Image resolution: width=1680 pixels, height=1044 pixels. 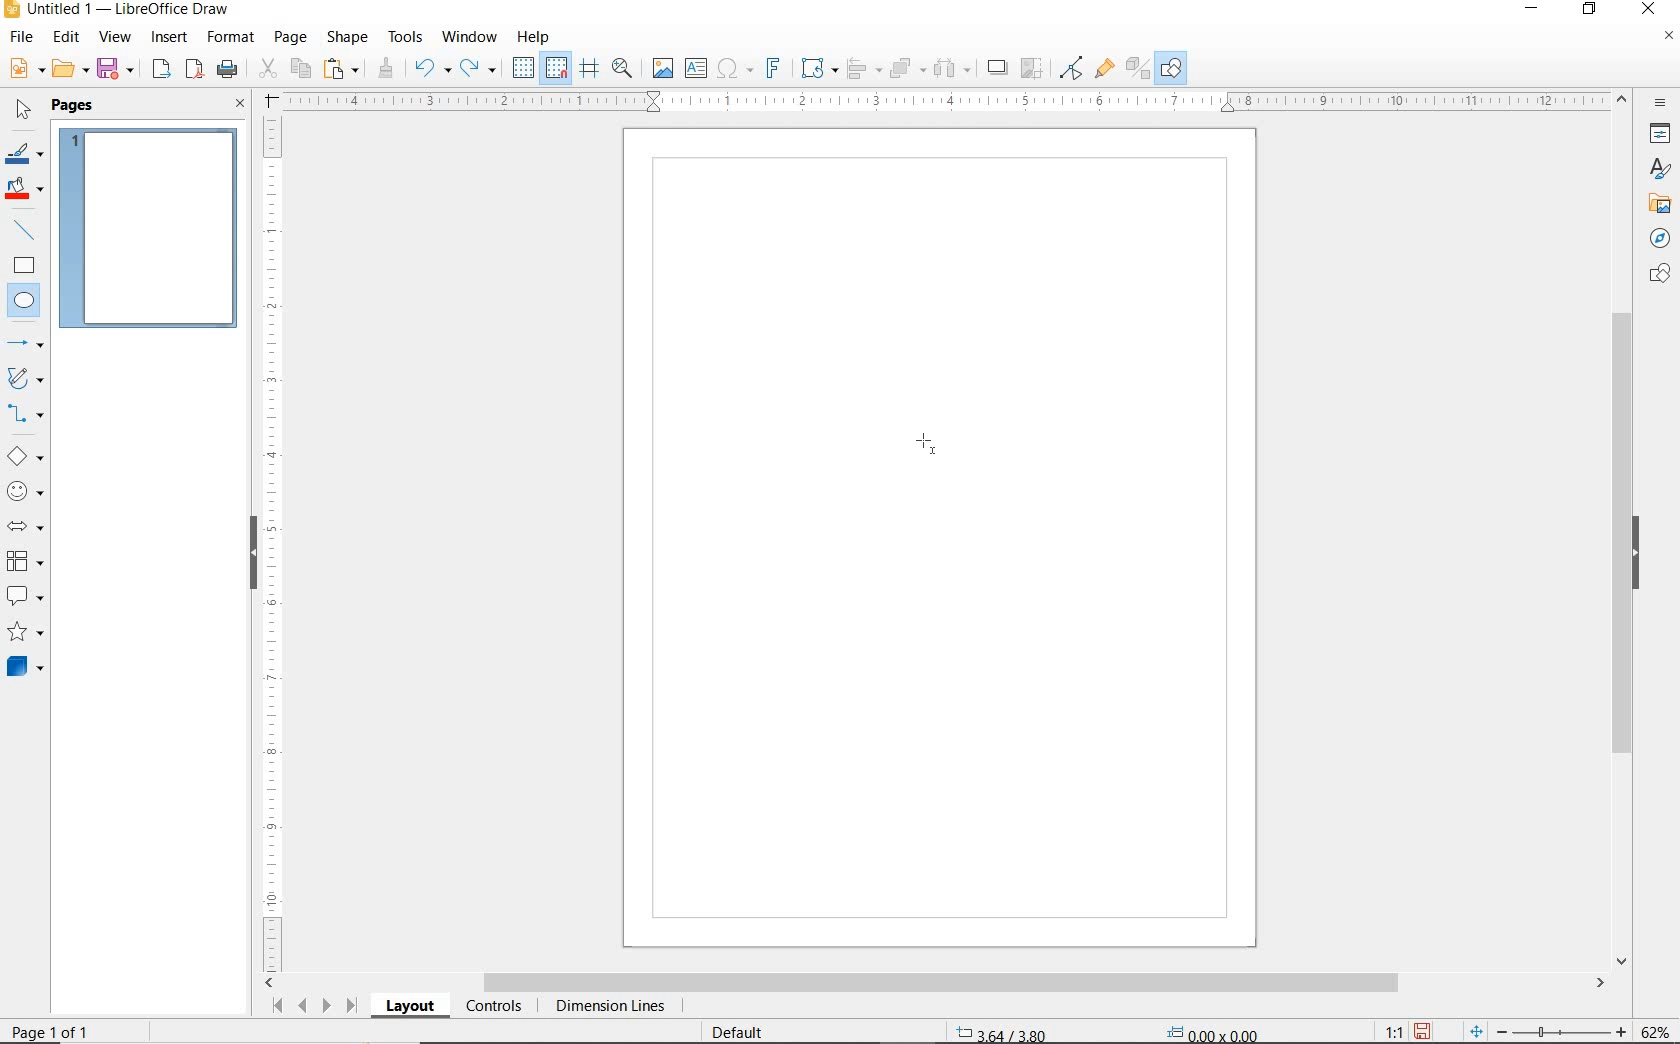 What do you see at coordinates (26, 491) in the screenshot?
I see `SYMBOL SHAPES` at bounding box center [26, 491].